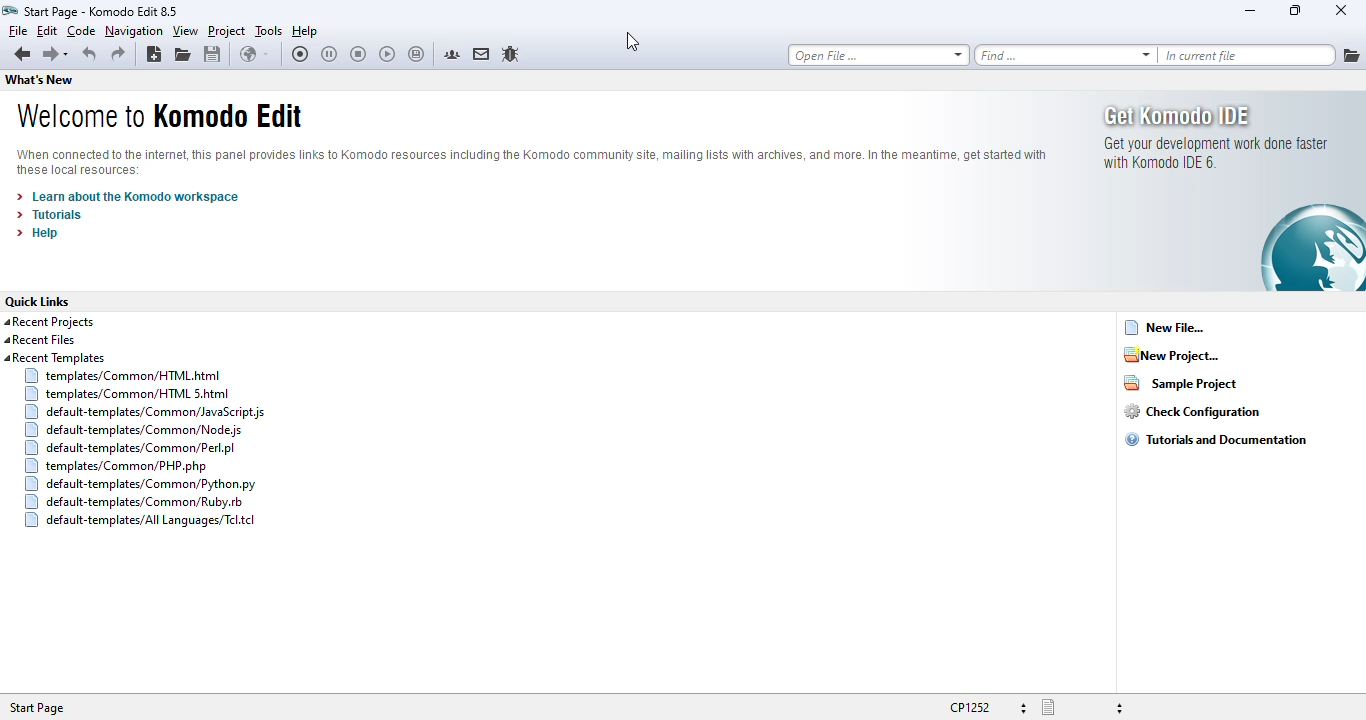 This screenshot has width=1366, height=720. I want to click on check configuration, so click(1192, 411).